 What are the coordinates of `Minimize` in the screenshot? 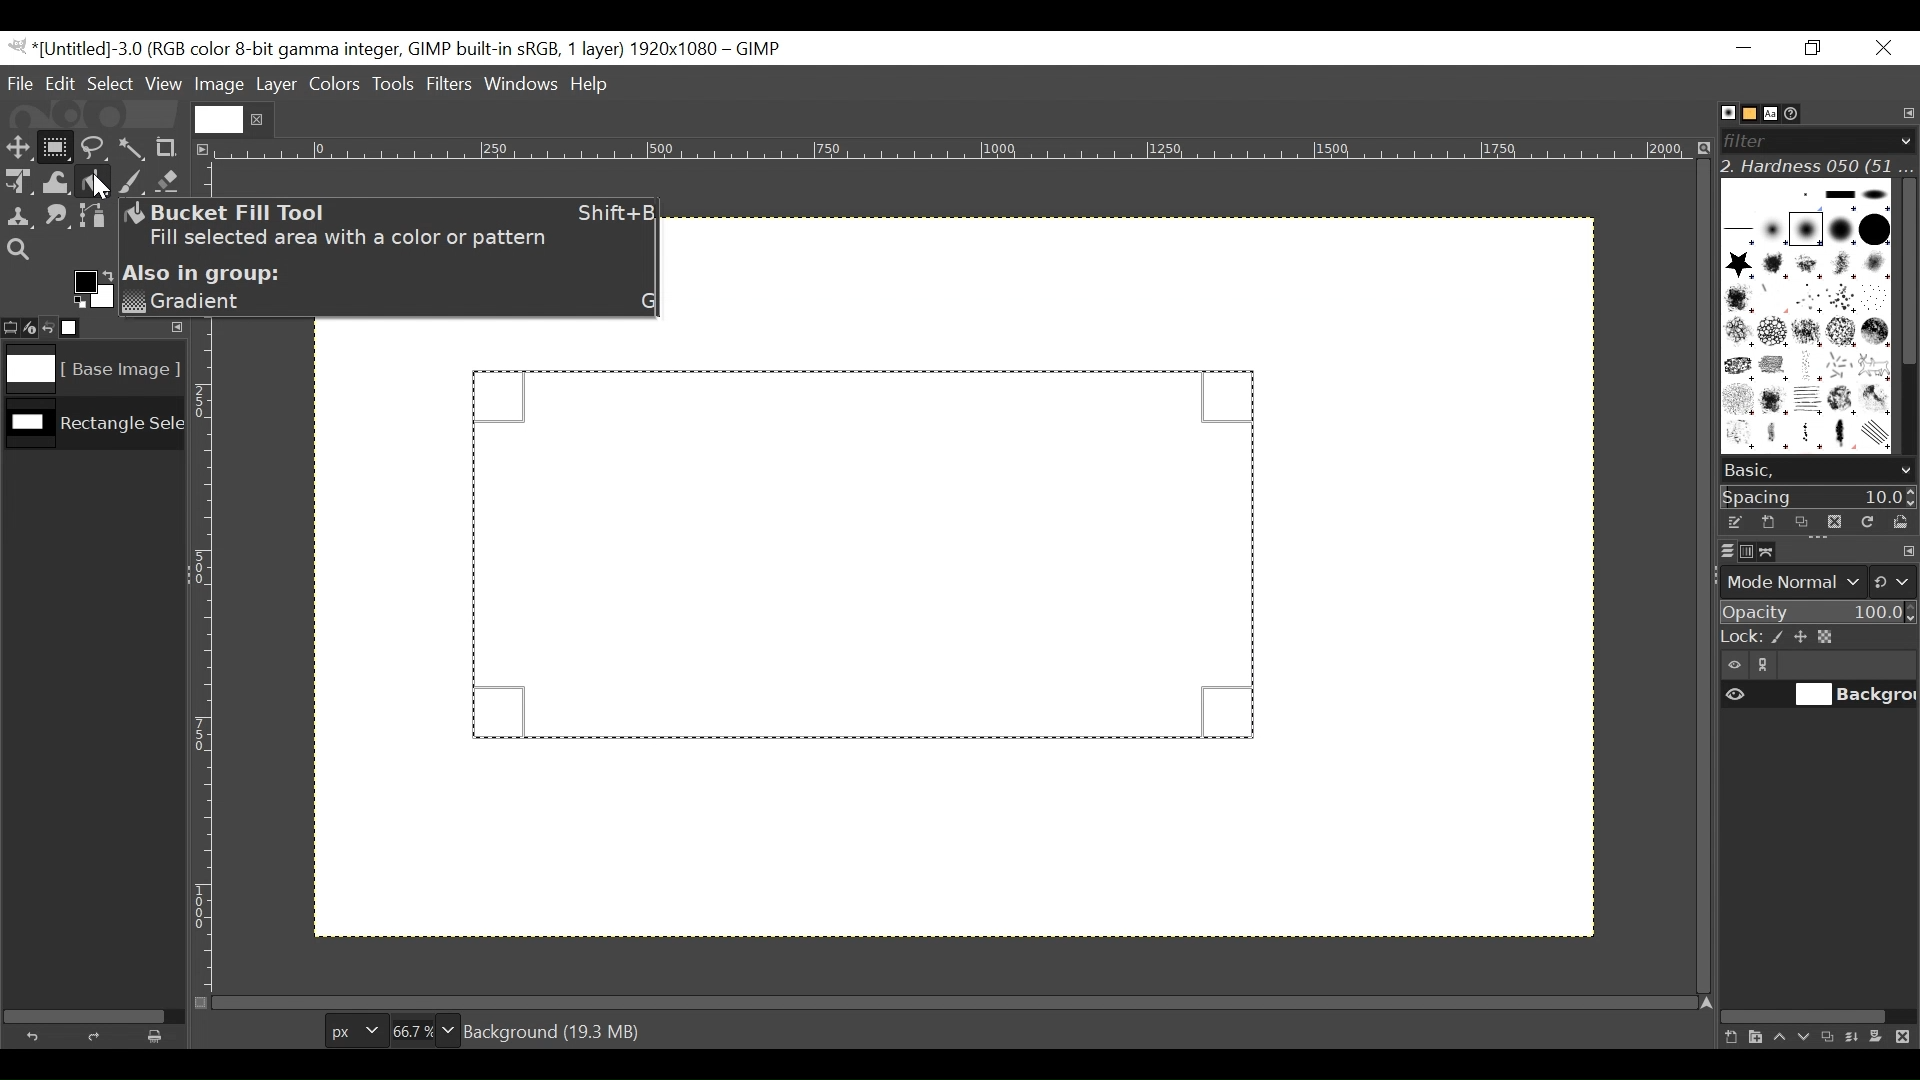 It's located at (1745, 47).